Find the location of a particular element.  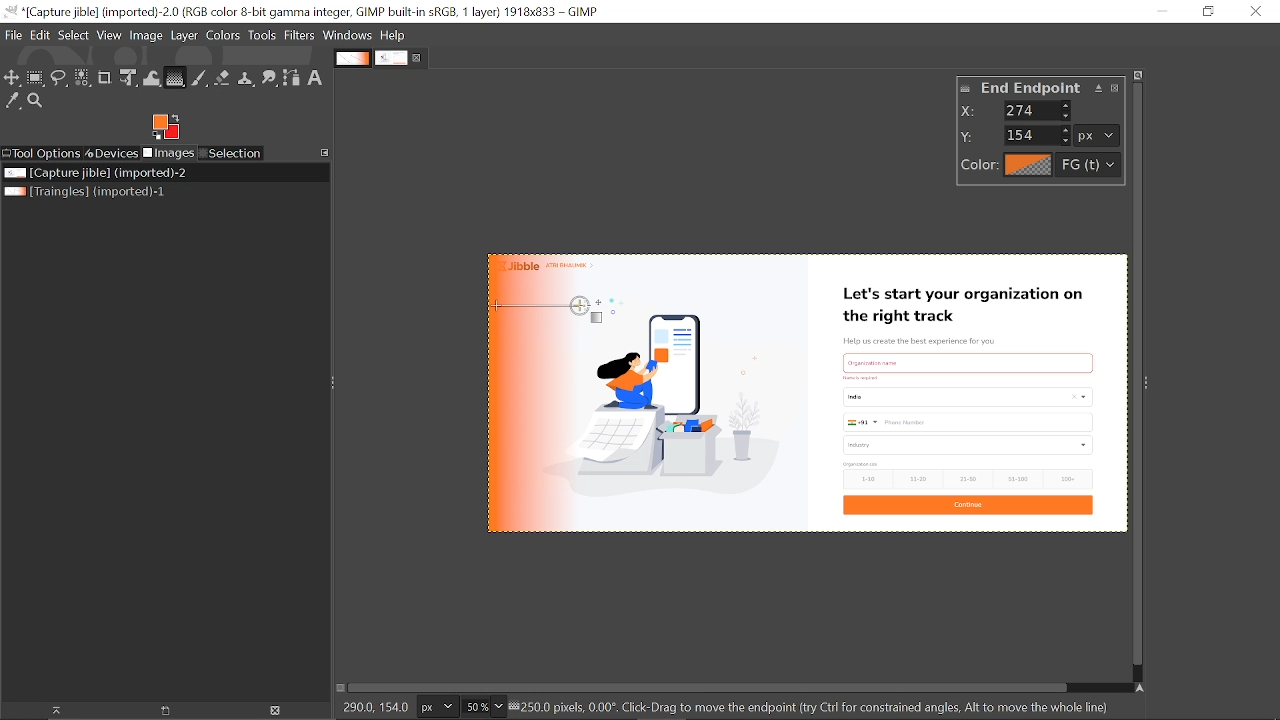

Move tool is located at coordinates (12, 78).